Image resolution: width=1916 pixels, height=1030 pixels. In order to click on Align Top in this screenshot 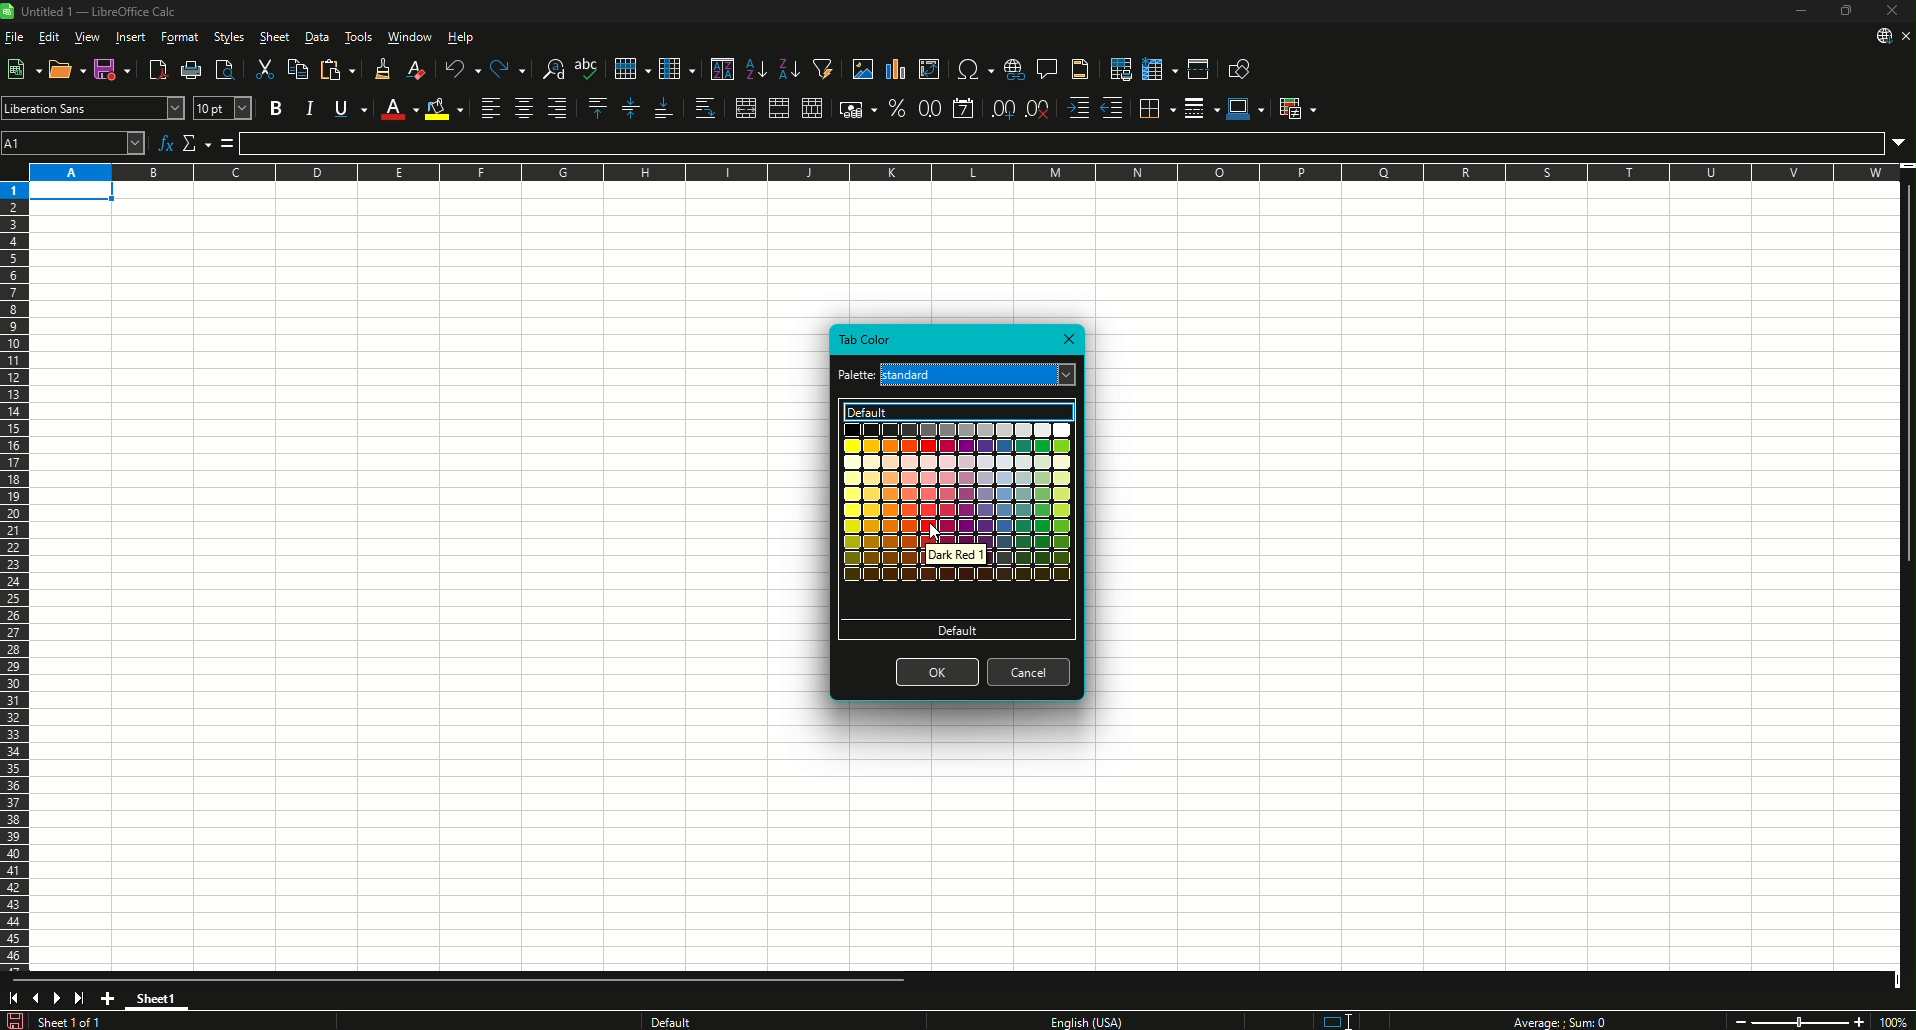, I will do `click(599, 108)`.